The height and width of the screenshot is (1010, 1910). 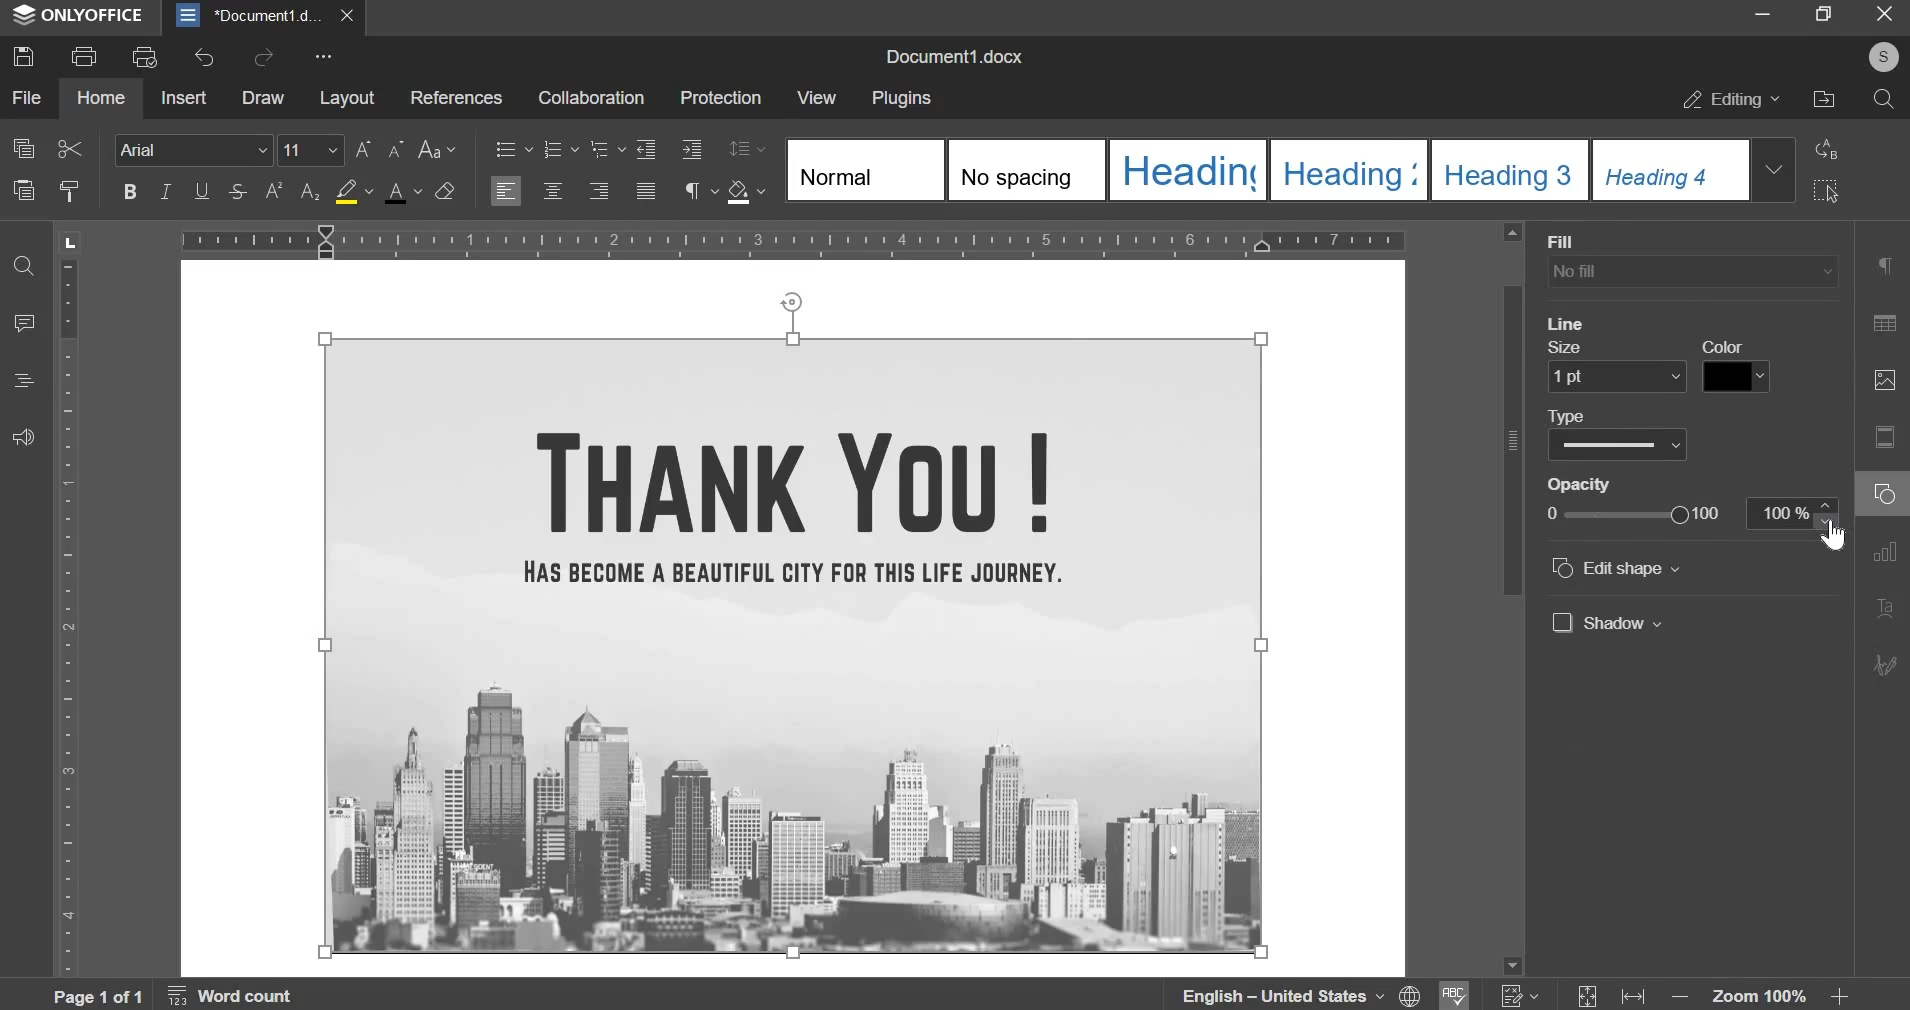 What do you see at coordinates (817, 95) in the screenshot?
I see `view` at bounding box center [817, 95].